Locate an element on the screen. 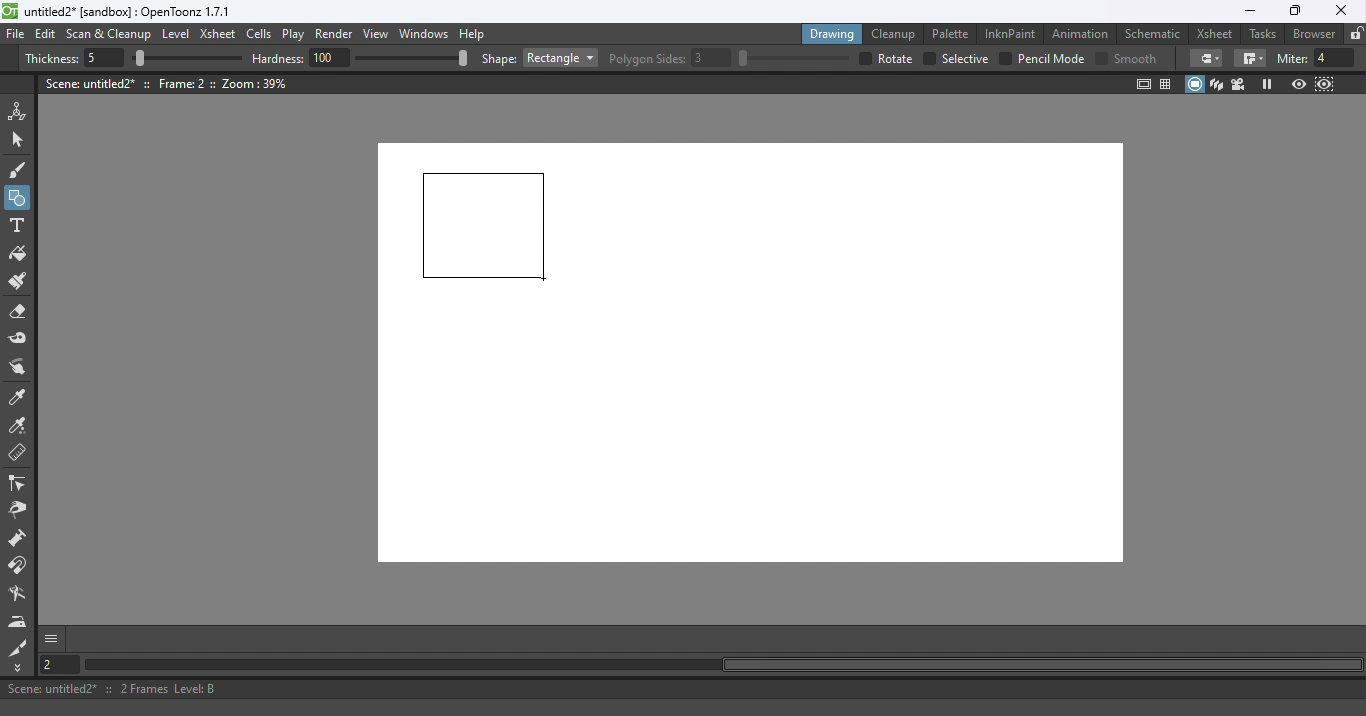  miter is located at coordinates (1291, 58).